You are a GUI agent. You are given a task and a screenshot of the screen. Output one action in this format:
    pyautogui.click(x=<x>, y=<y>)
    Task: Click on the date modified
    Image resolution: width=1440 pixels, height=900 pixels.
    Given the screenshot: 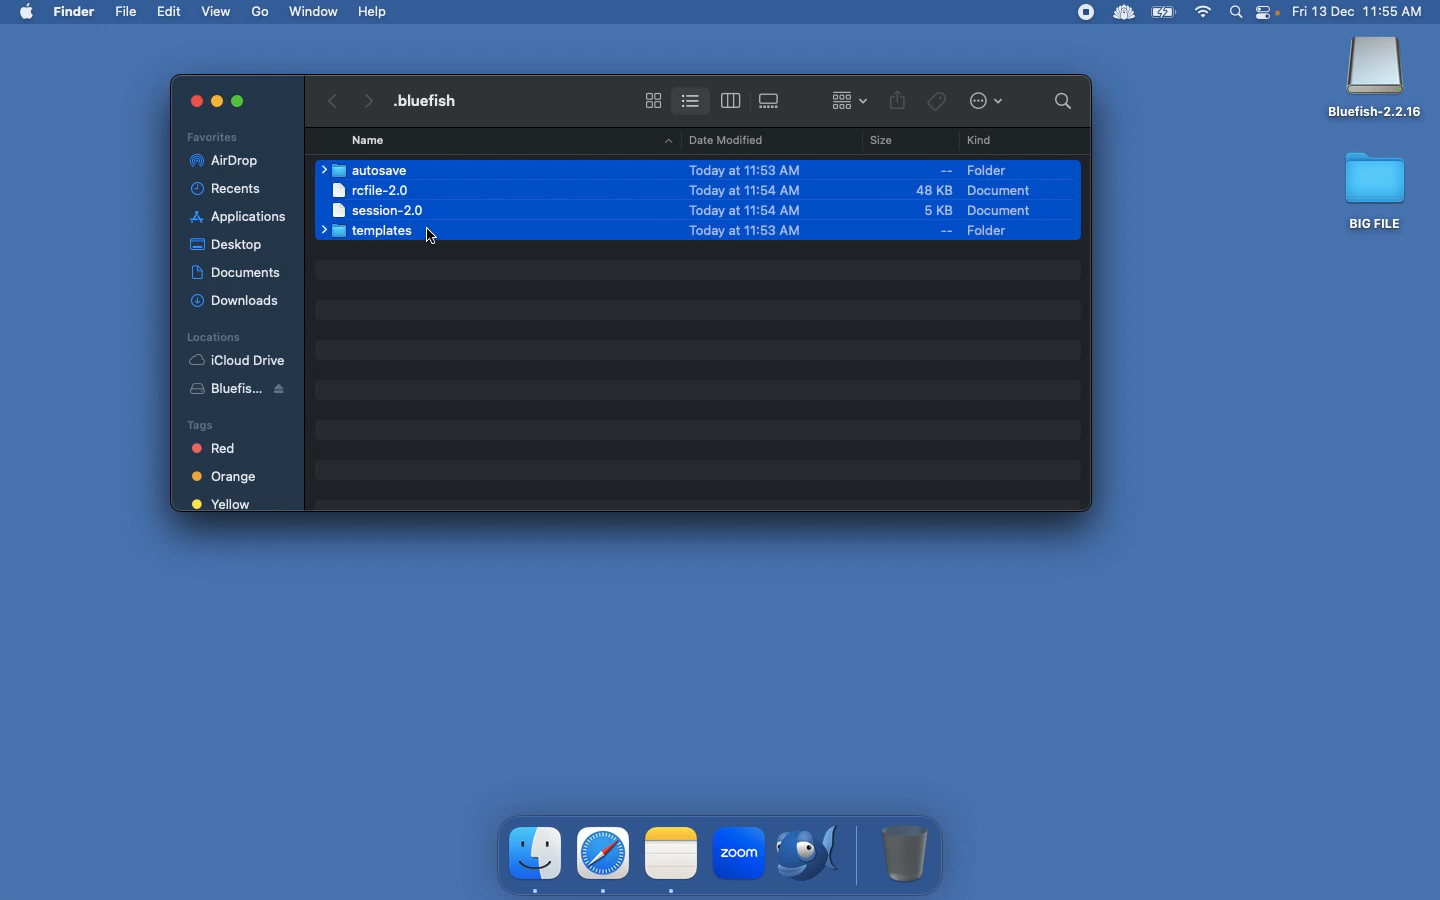 What is the action you would take?
    pyautogui.click(x=729, y=198)
    